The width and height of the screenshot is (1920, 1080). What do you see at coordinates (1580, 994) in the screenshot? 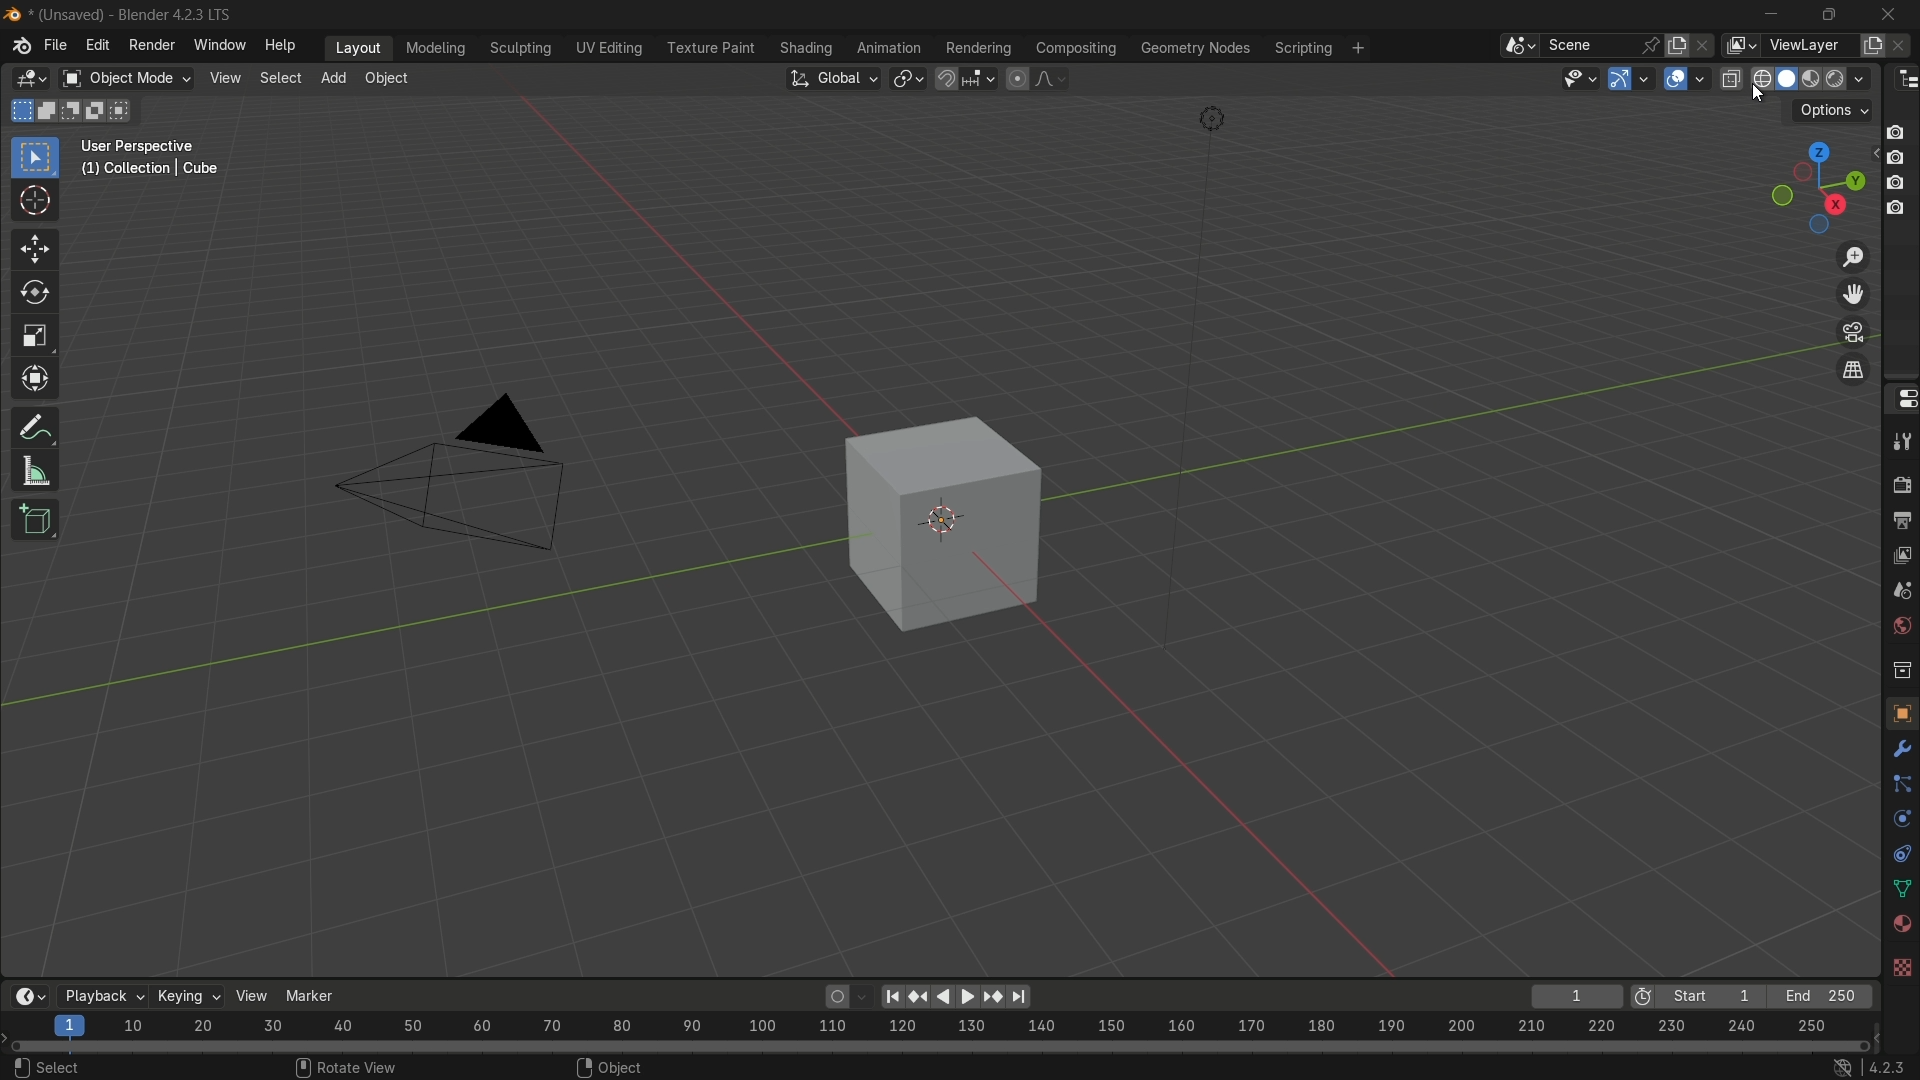
I see `current frame` at bounding box center [1580, 994].